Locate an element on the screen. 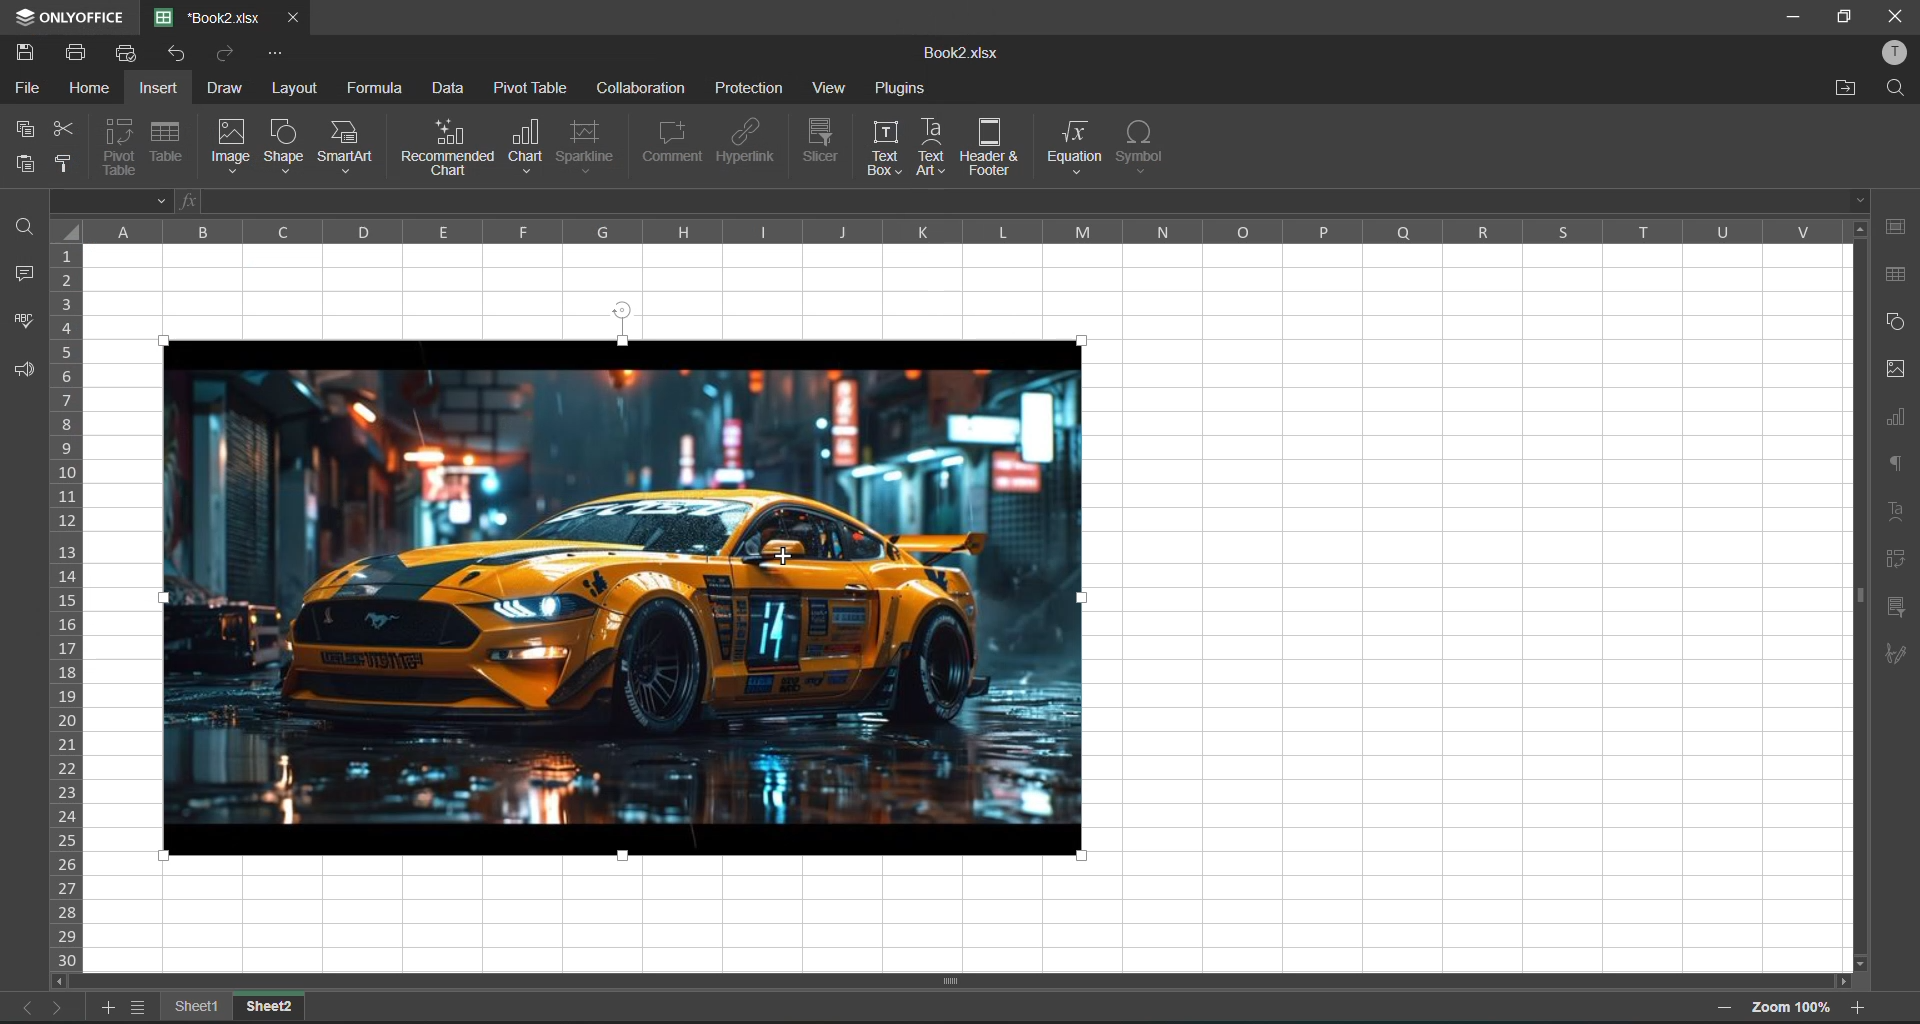 The height and width of the screenshot is (1024, 1920). text box is located at coordinates (888, 147).